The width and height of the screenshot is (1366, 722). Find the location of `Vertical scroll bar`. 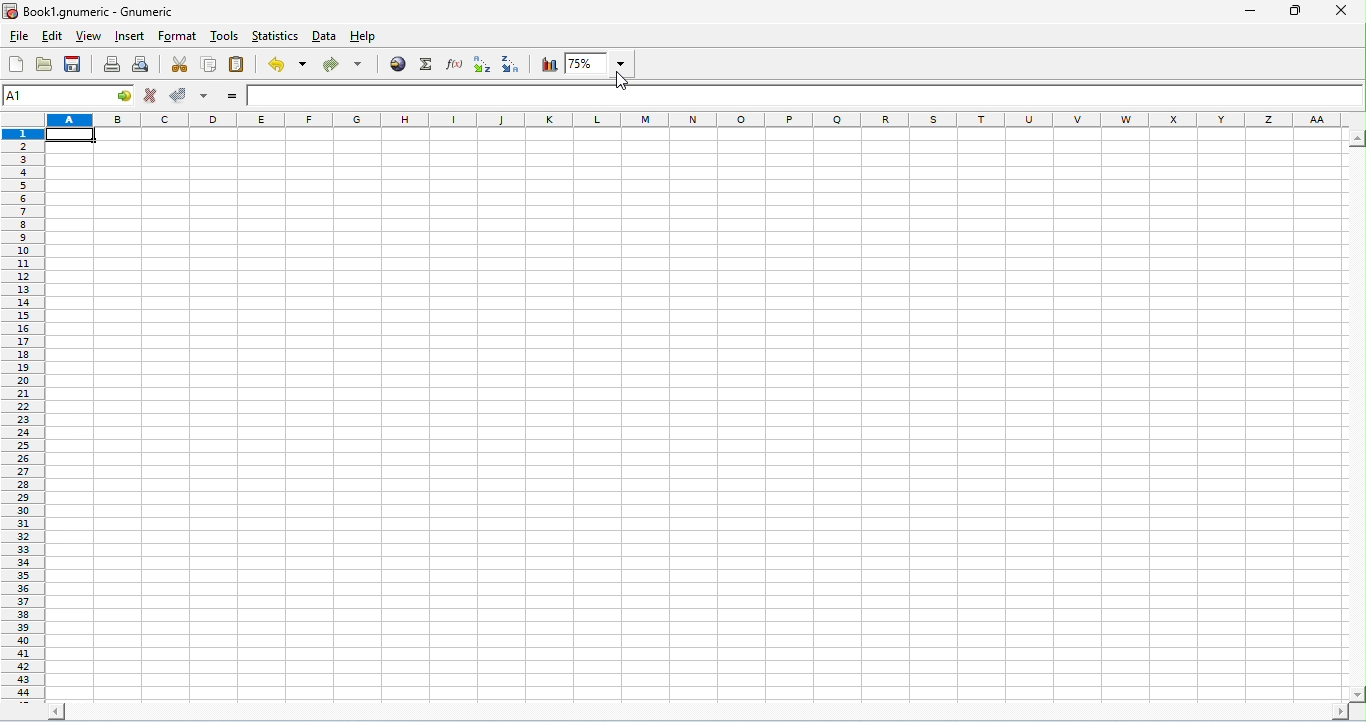

Vertical scroll bar is located at coordinates (1357, 415).